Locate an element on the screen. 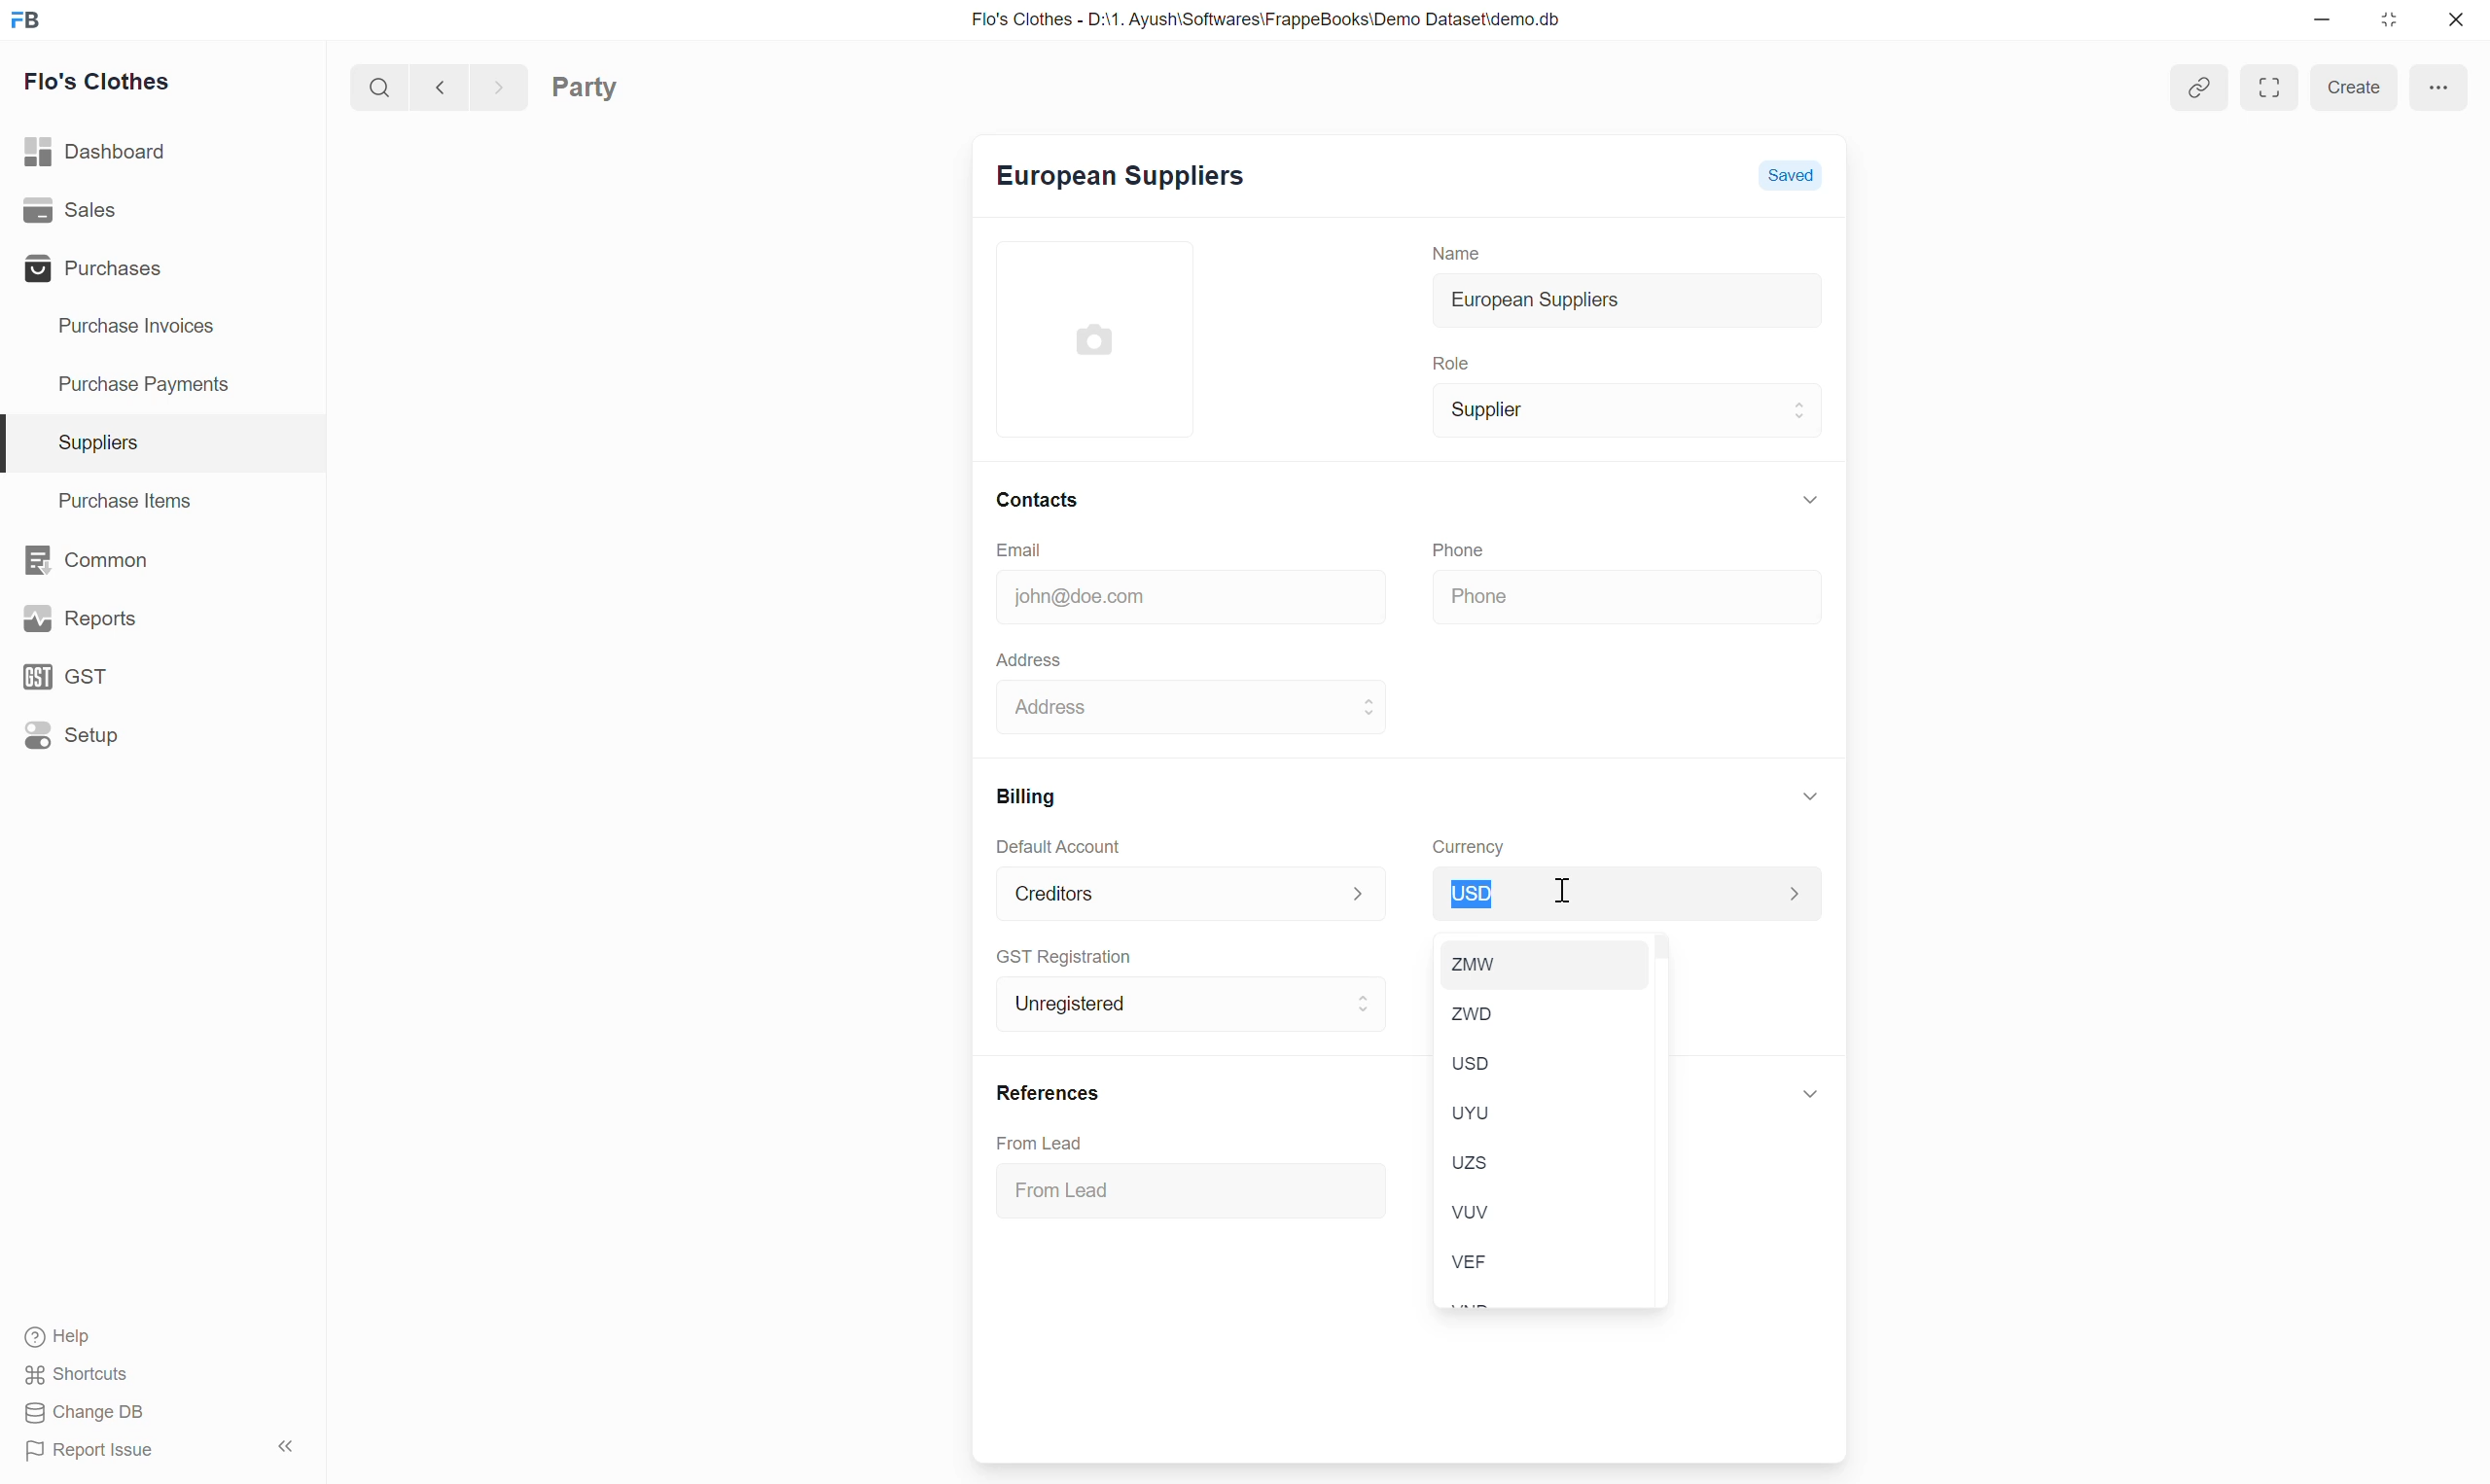 The height and width of the screenshot is (1484, 2490). Address is located at coordinates (1021, 656).